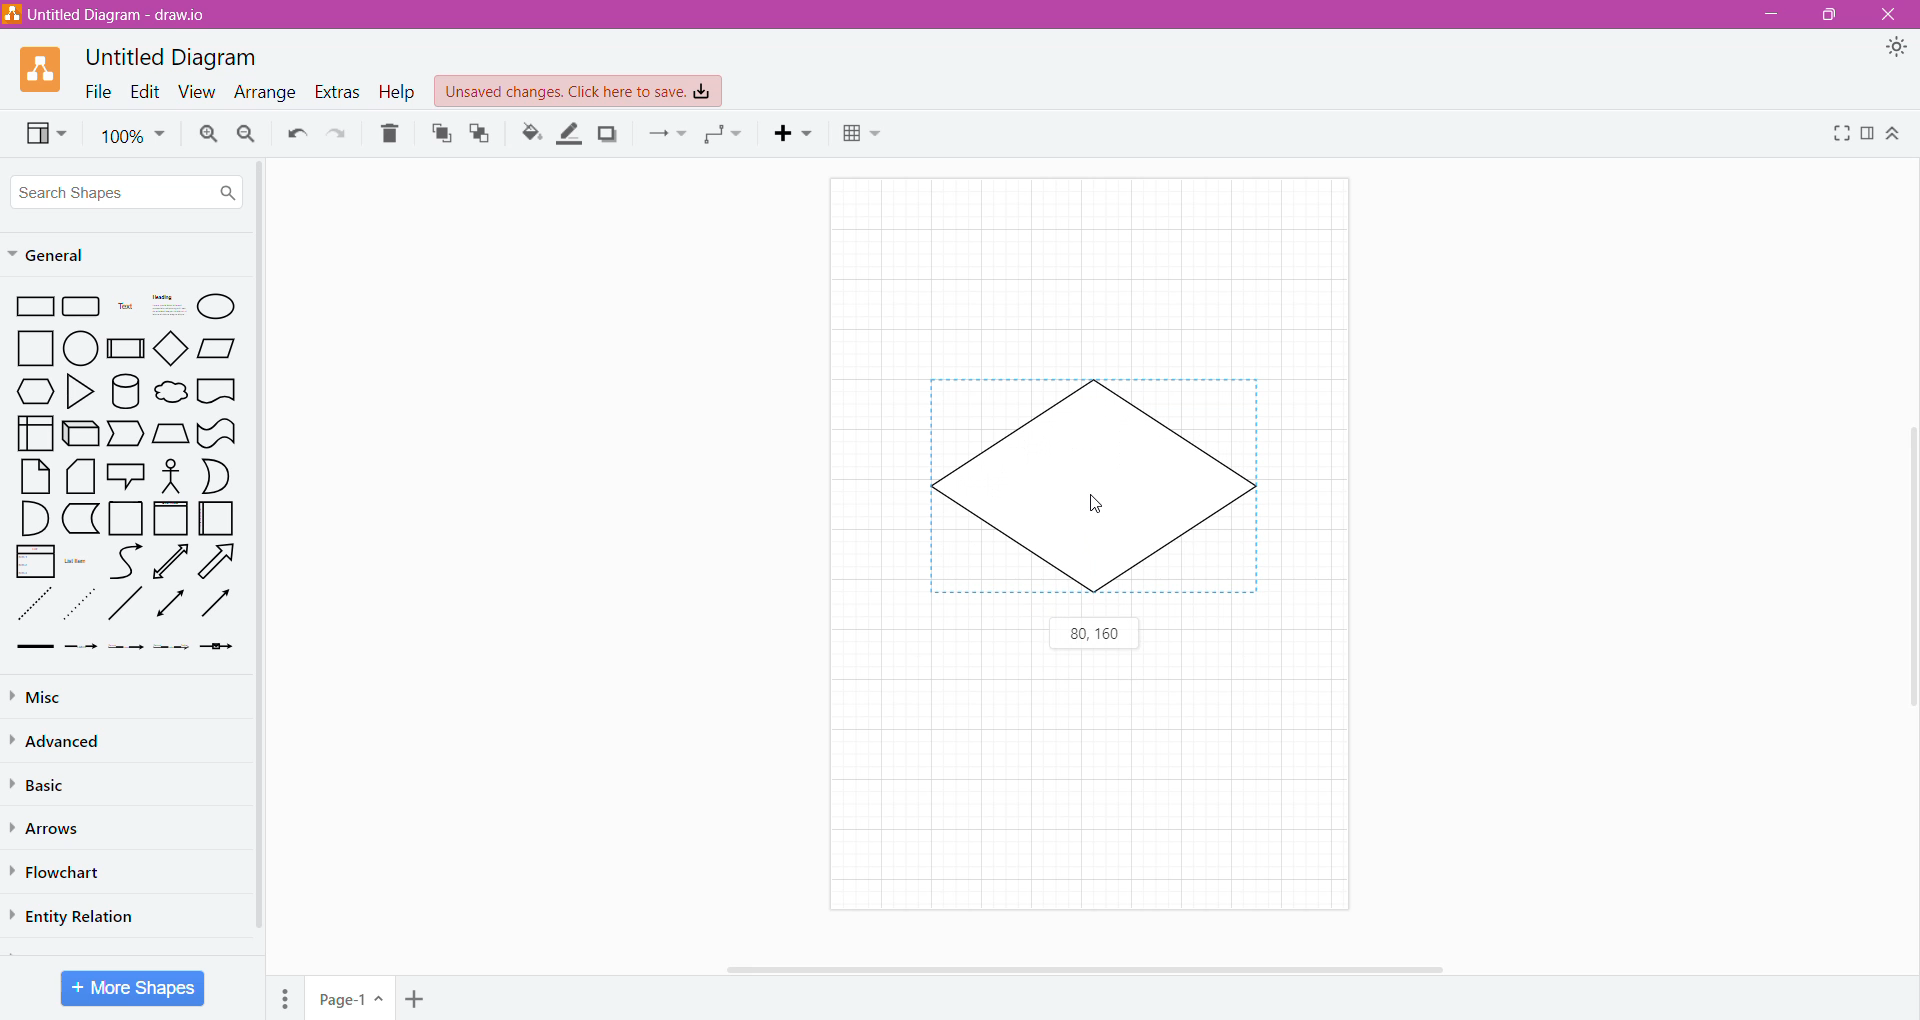  I want to click on Bidirectional Arrow, so click(172, 561).